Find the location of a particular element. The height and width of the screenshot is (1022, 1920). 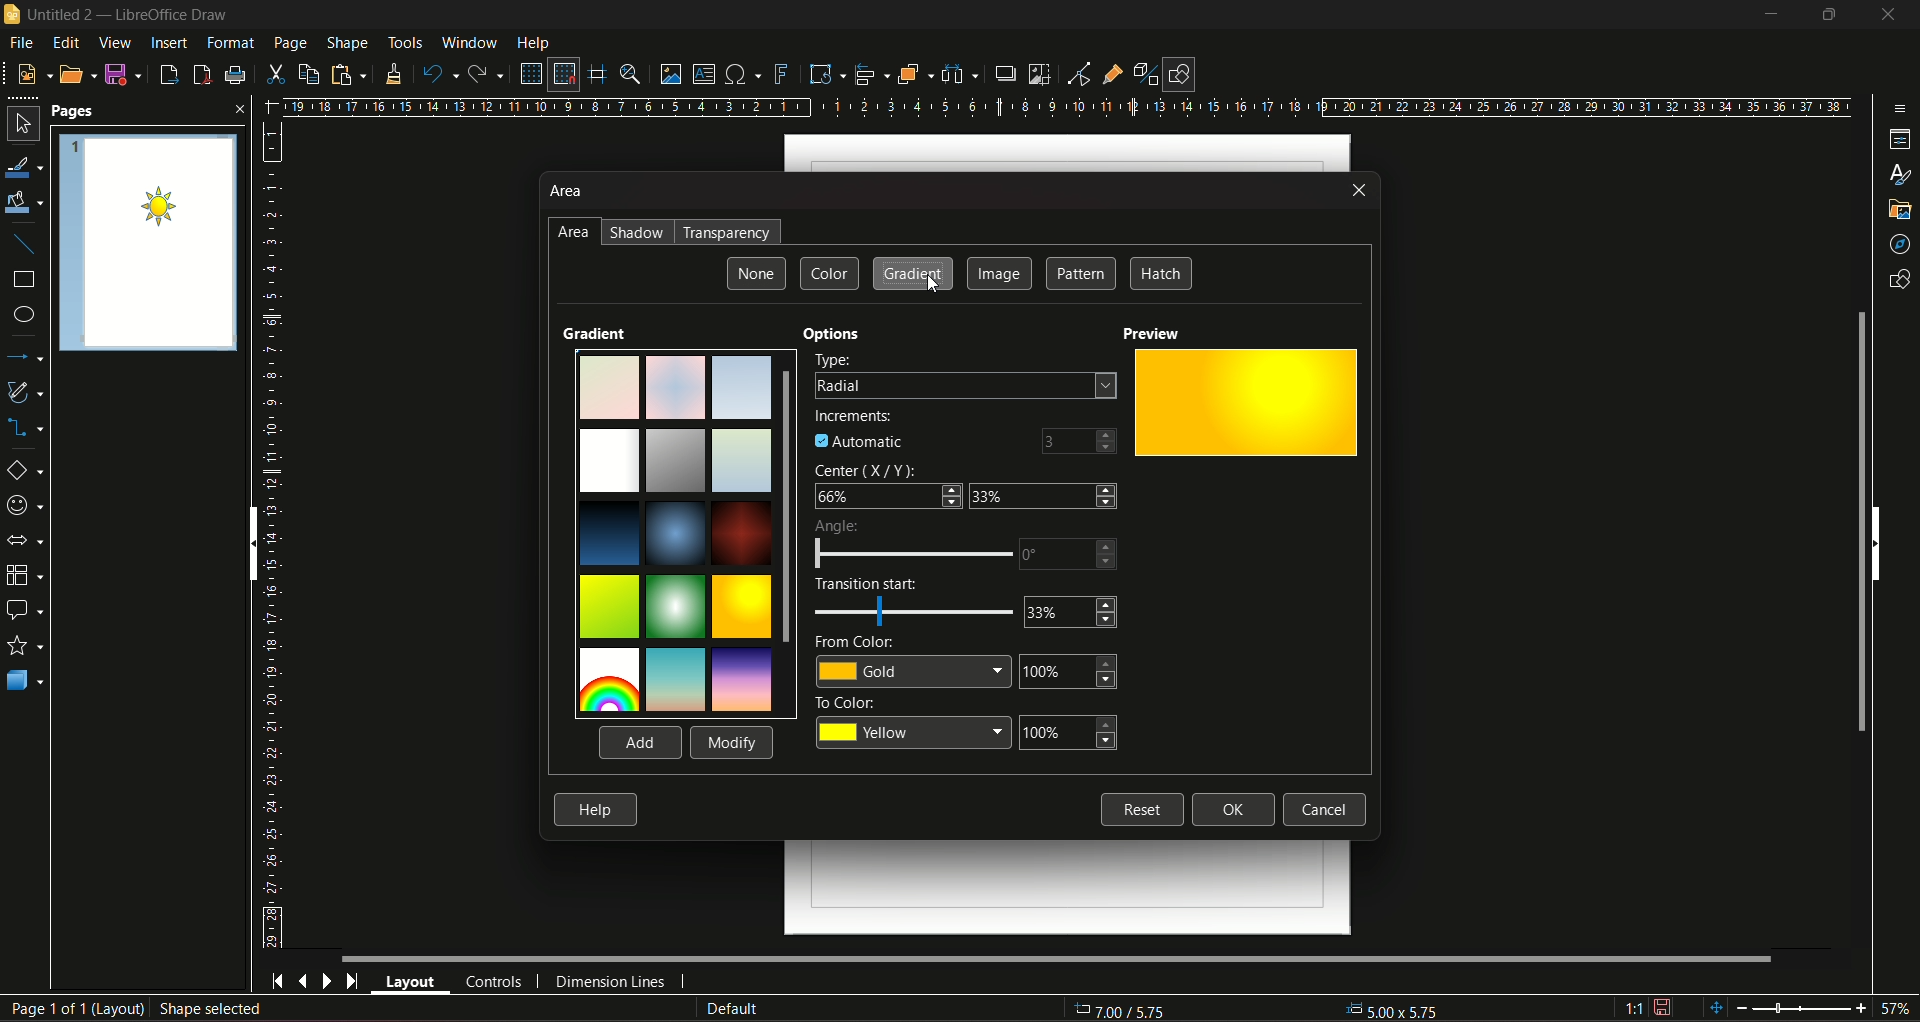

shades is located at coordinates (687, 533).